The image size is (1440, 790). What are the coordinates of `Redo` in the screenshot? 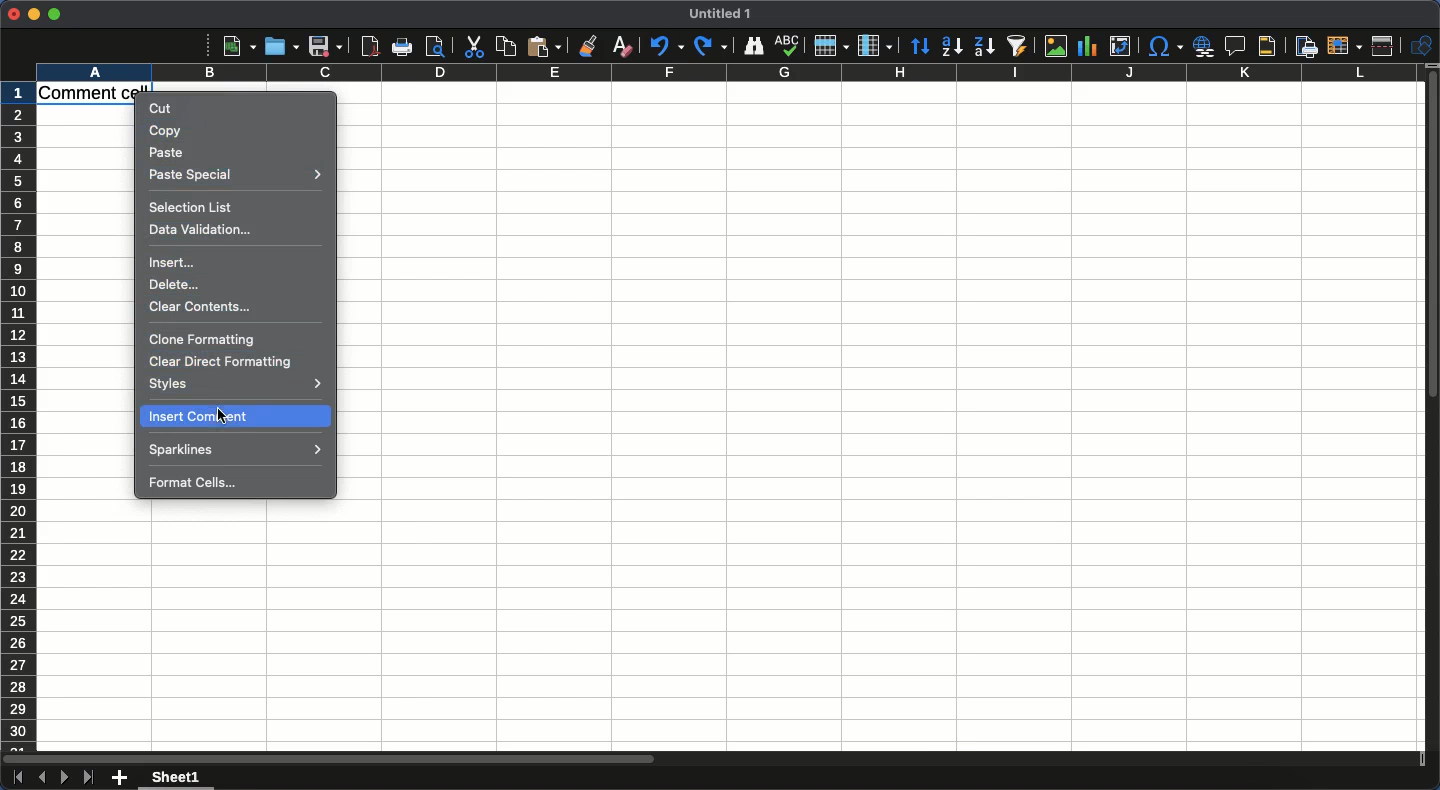 It's located at (711, 47).